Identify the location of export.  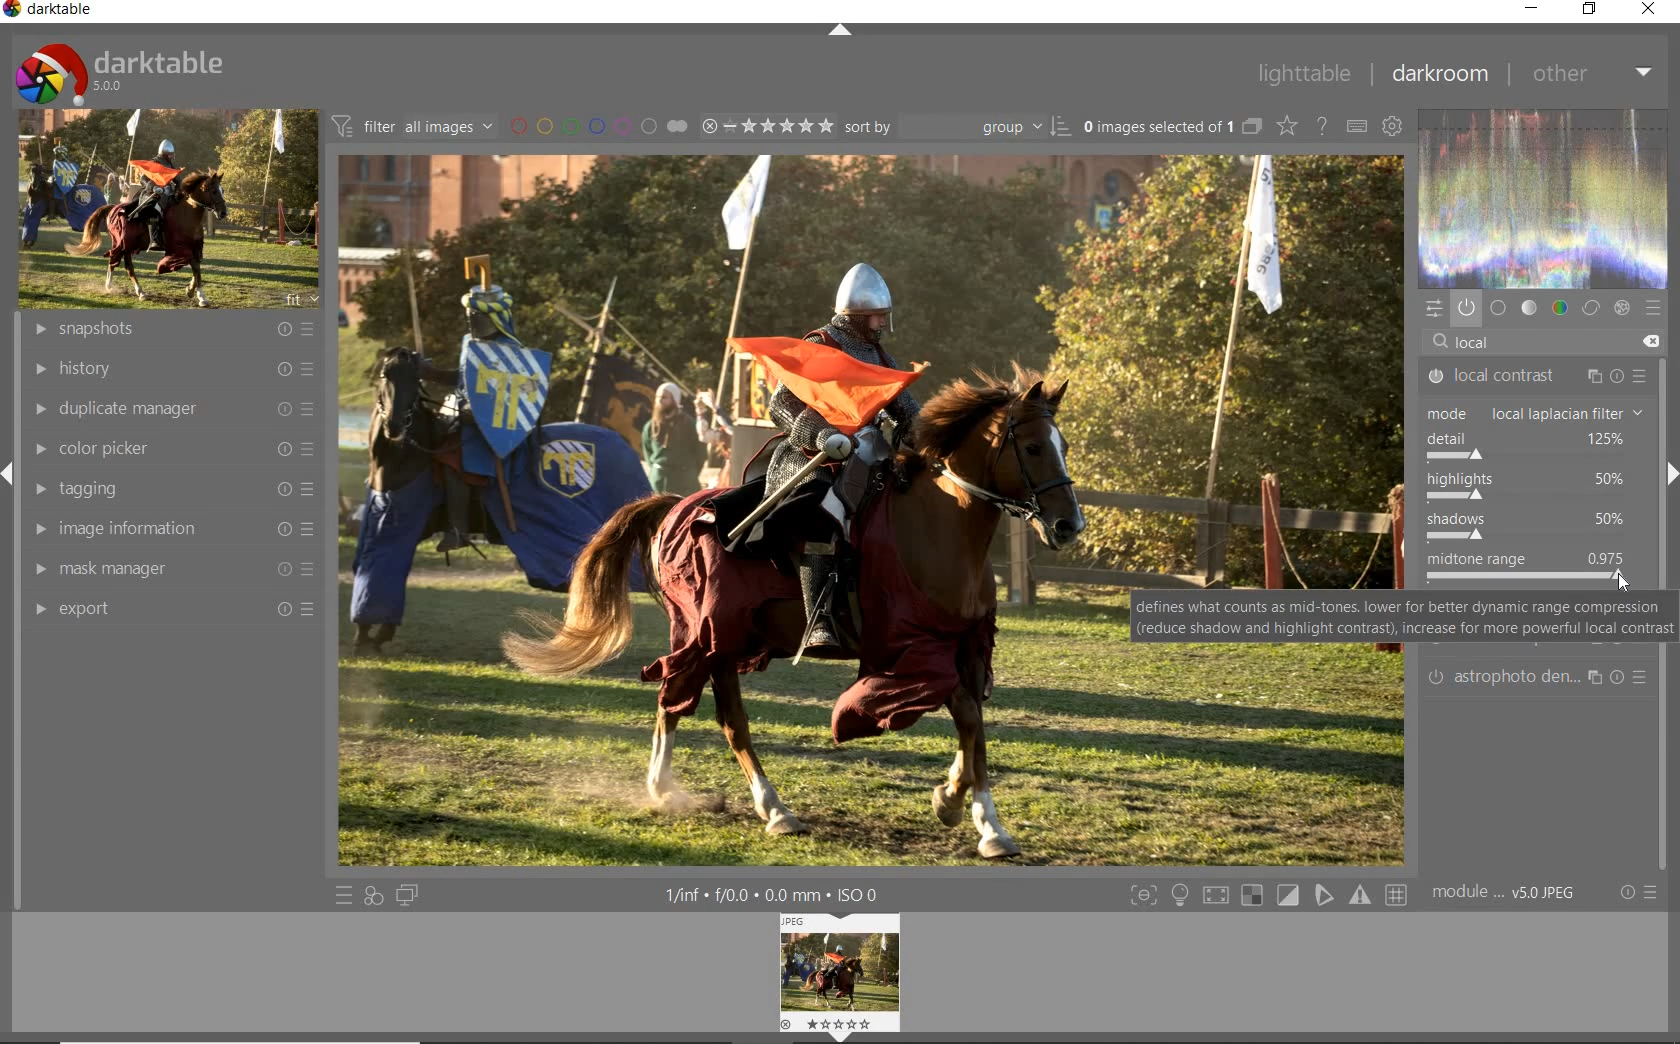
(168, 609).